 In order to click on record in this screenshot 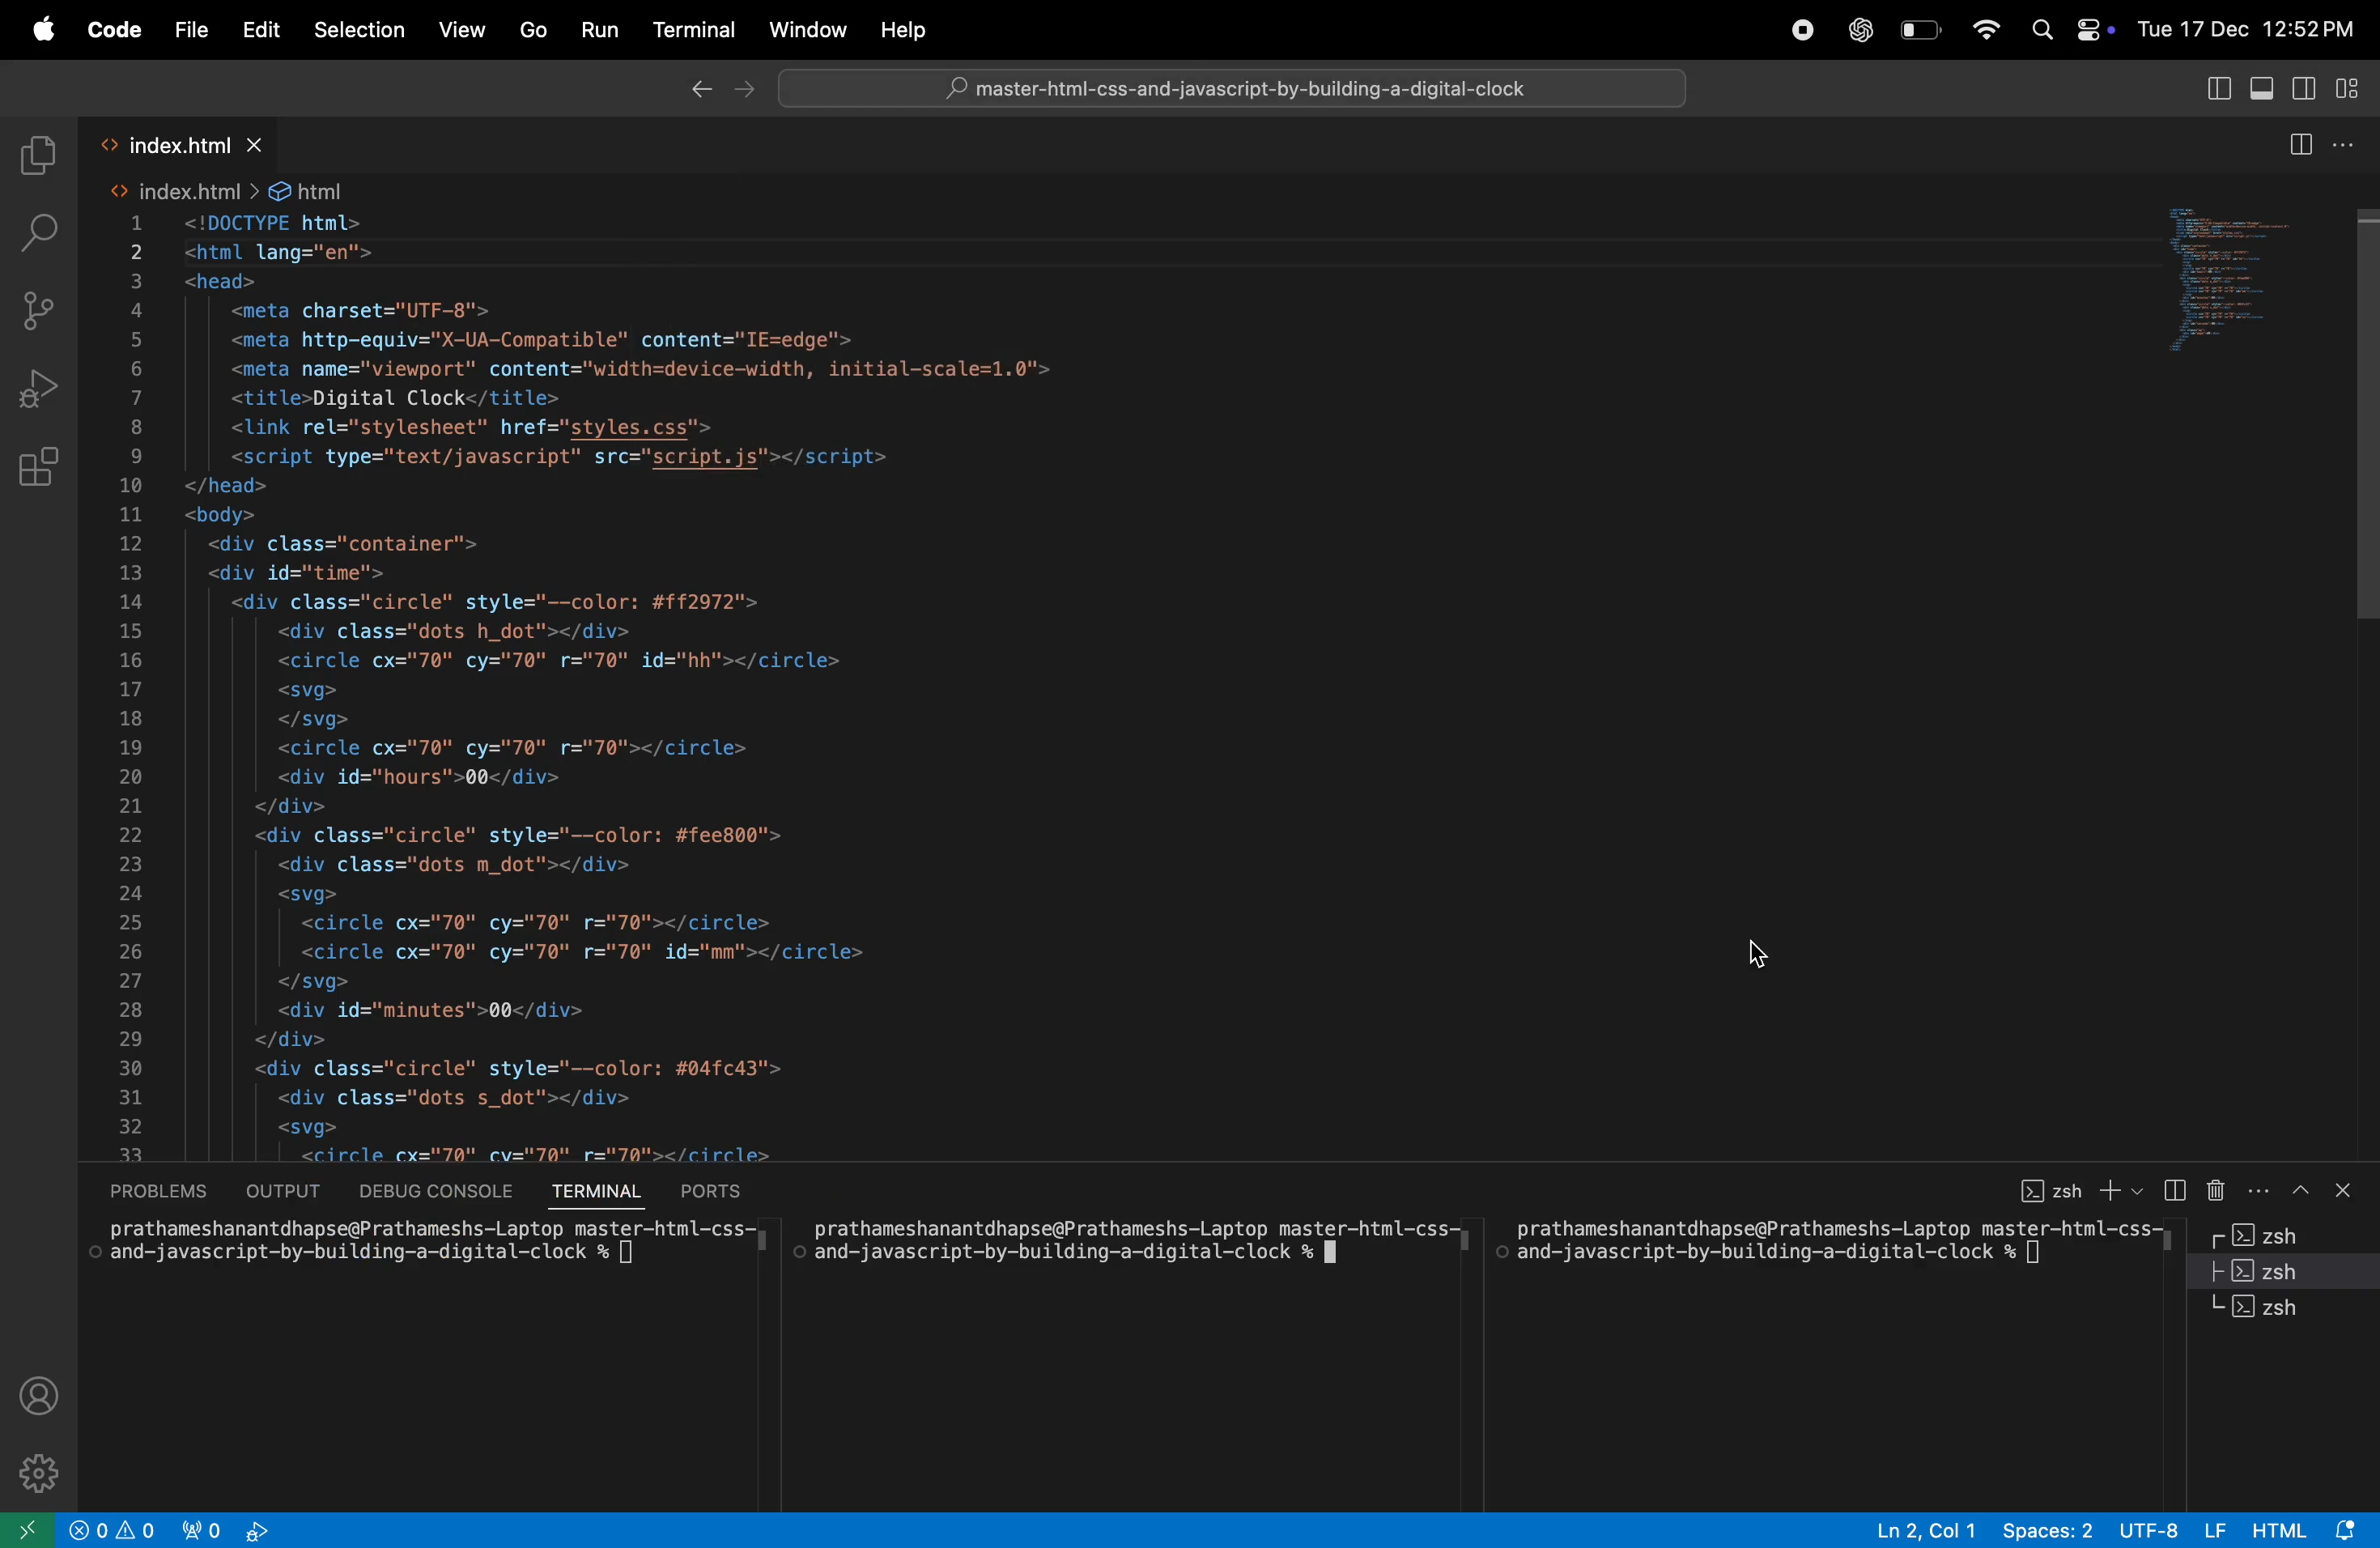, I will do `click(1794, 28)`.